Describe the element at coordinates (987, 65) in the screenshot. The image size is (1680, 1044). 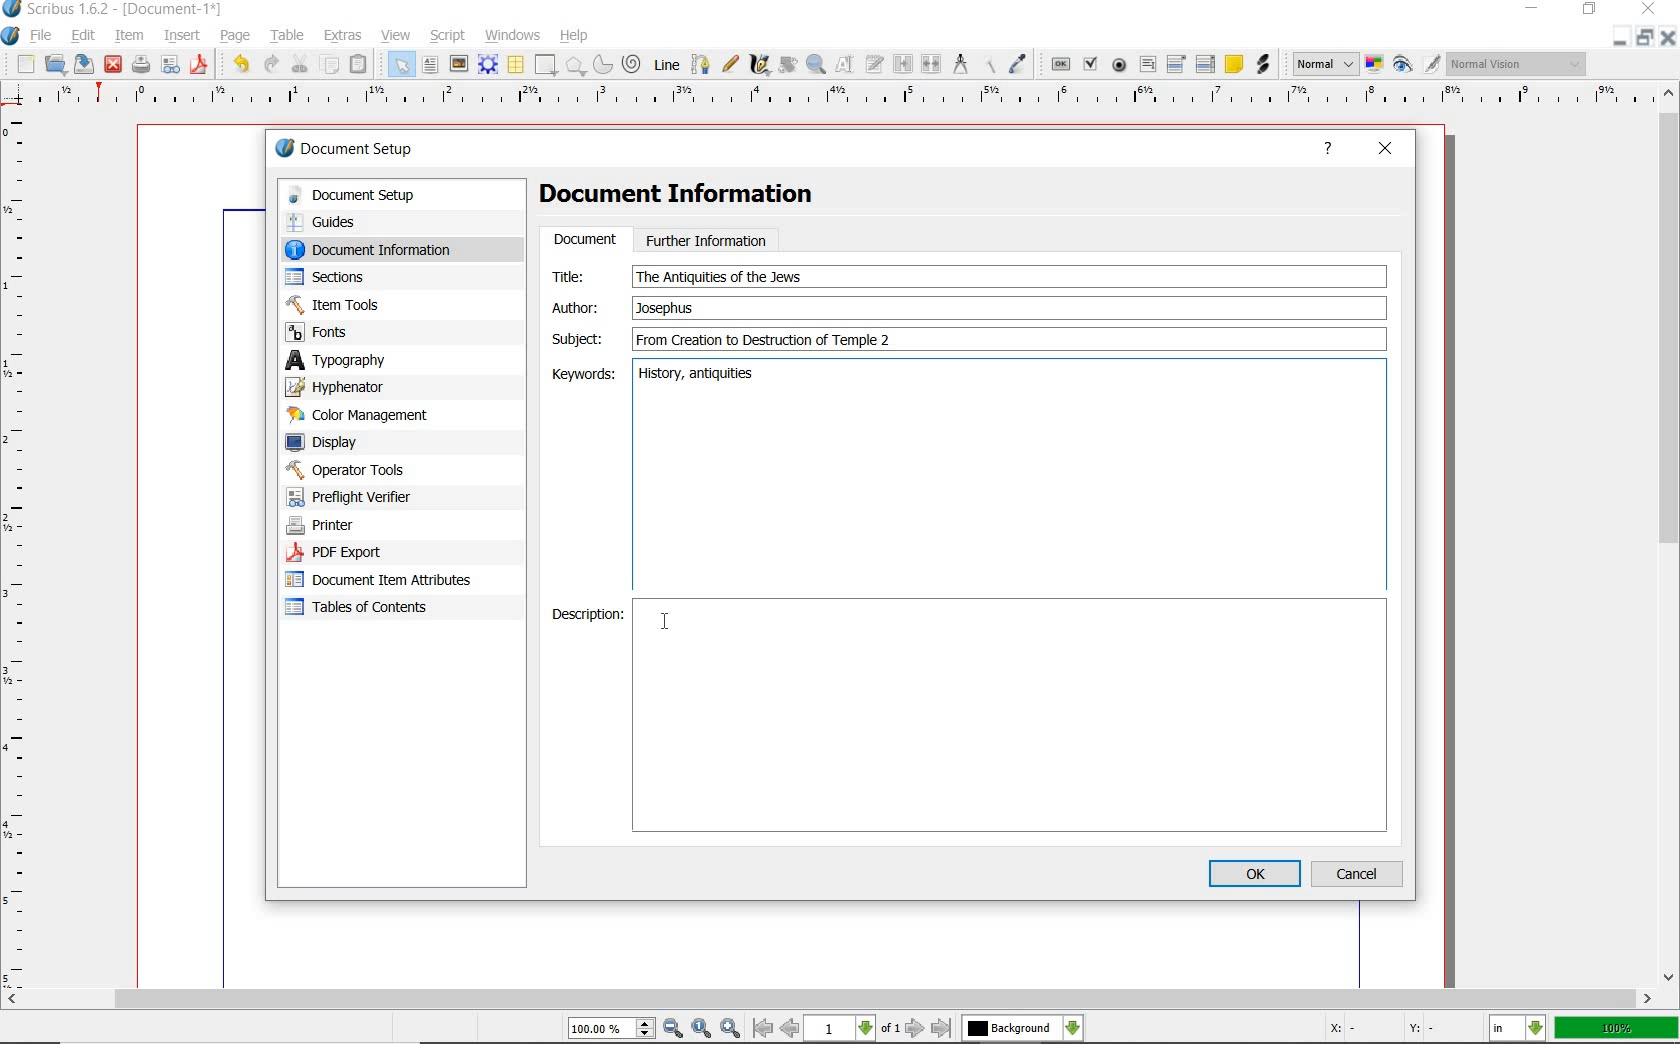
I see `copy item properties` at that location.